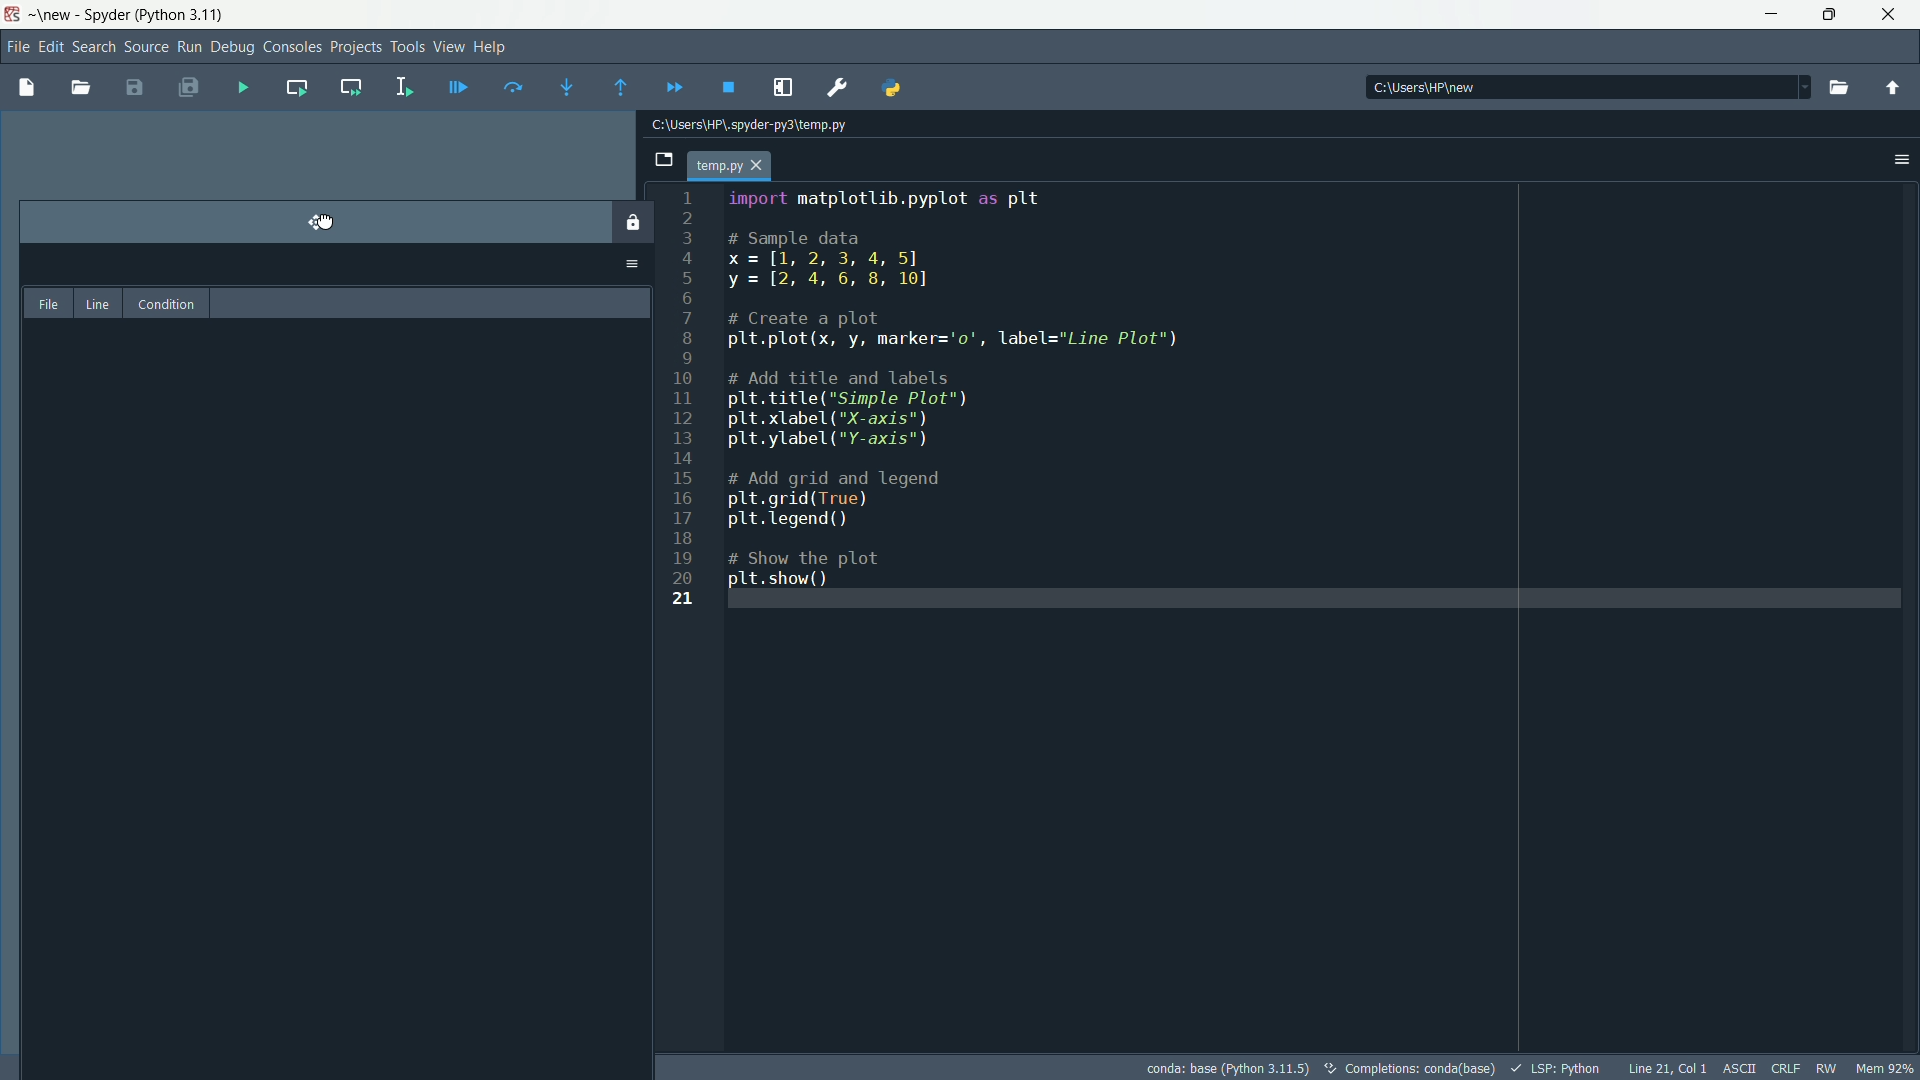 Image resolution: width=1920 pixels, height=1080 pixels. I want to click on file menu, so click(16, 45).